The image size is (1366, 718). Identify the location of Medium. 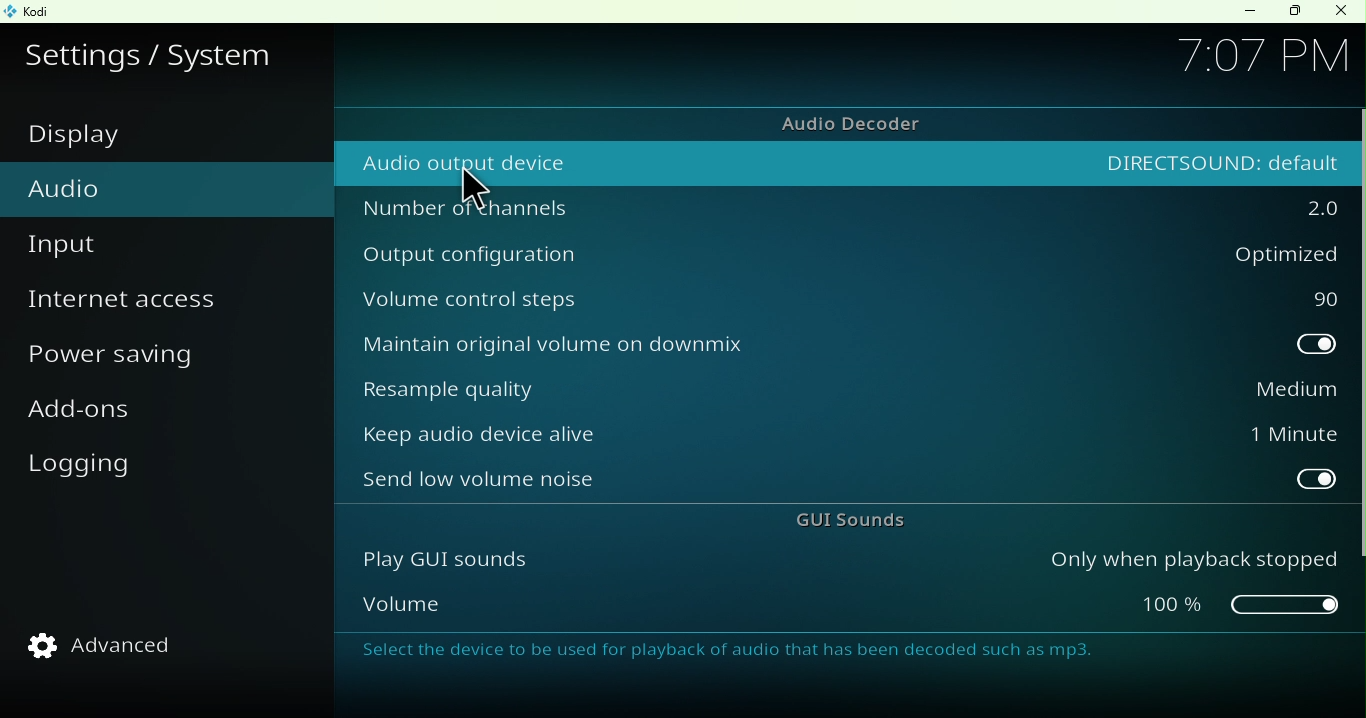
(1221, 391).